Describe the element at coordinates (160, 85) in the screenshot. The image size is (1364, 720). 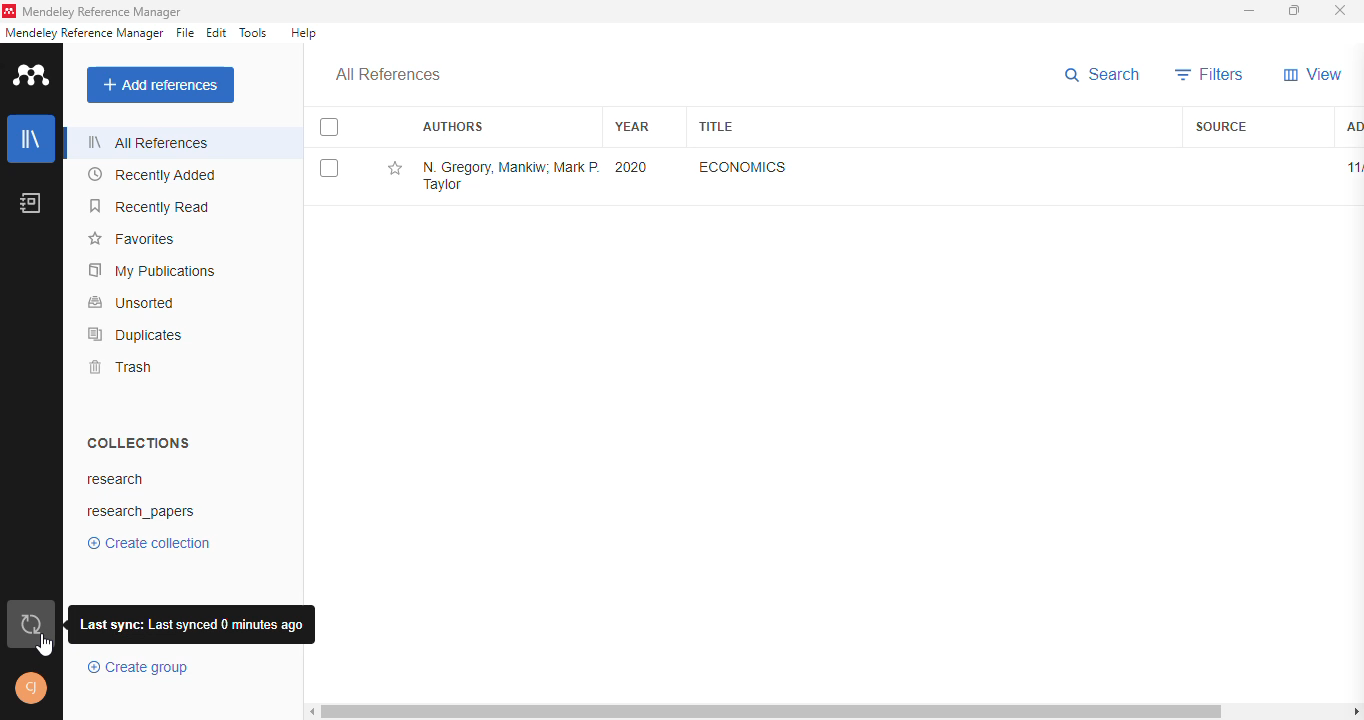
I see `add references` at that location.